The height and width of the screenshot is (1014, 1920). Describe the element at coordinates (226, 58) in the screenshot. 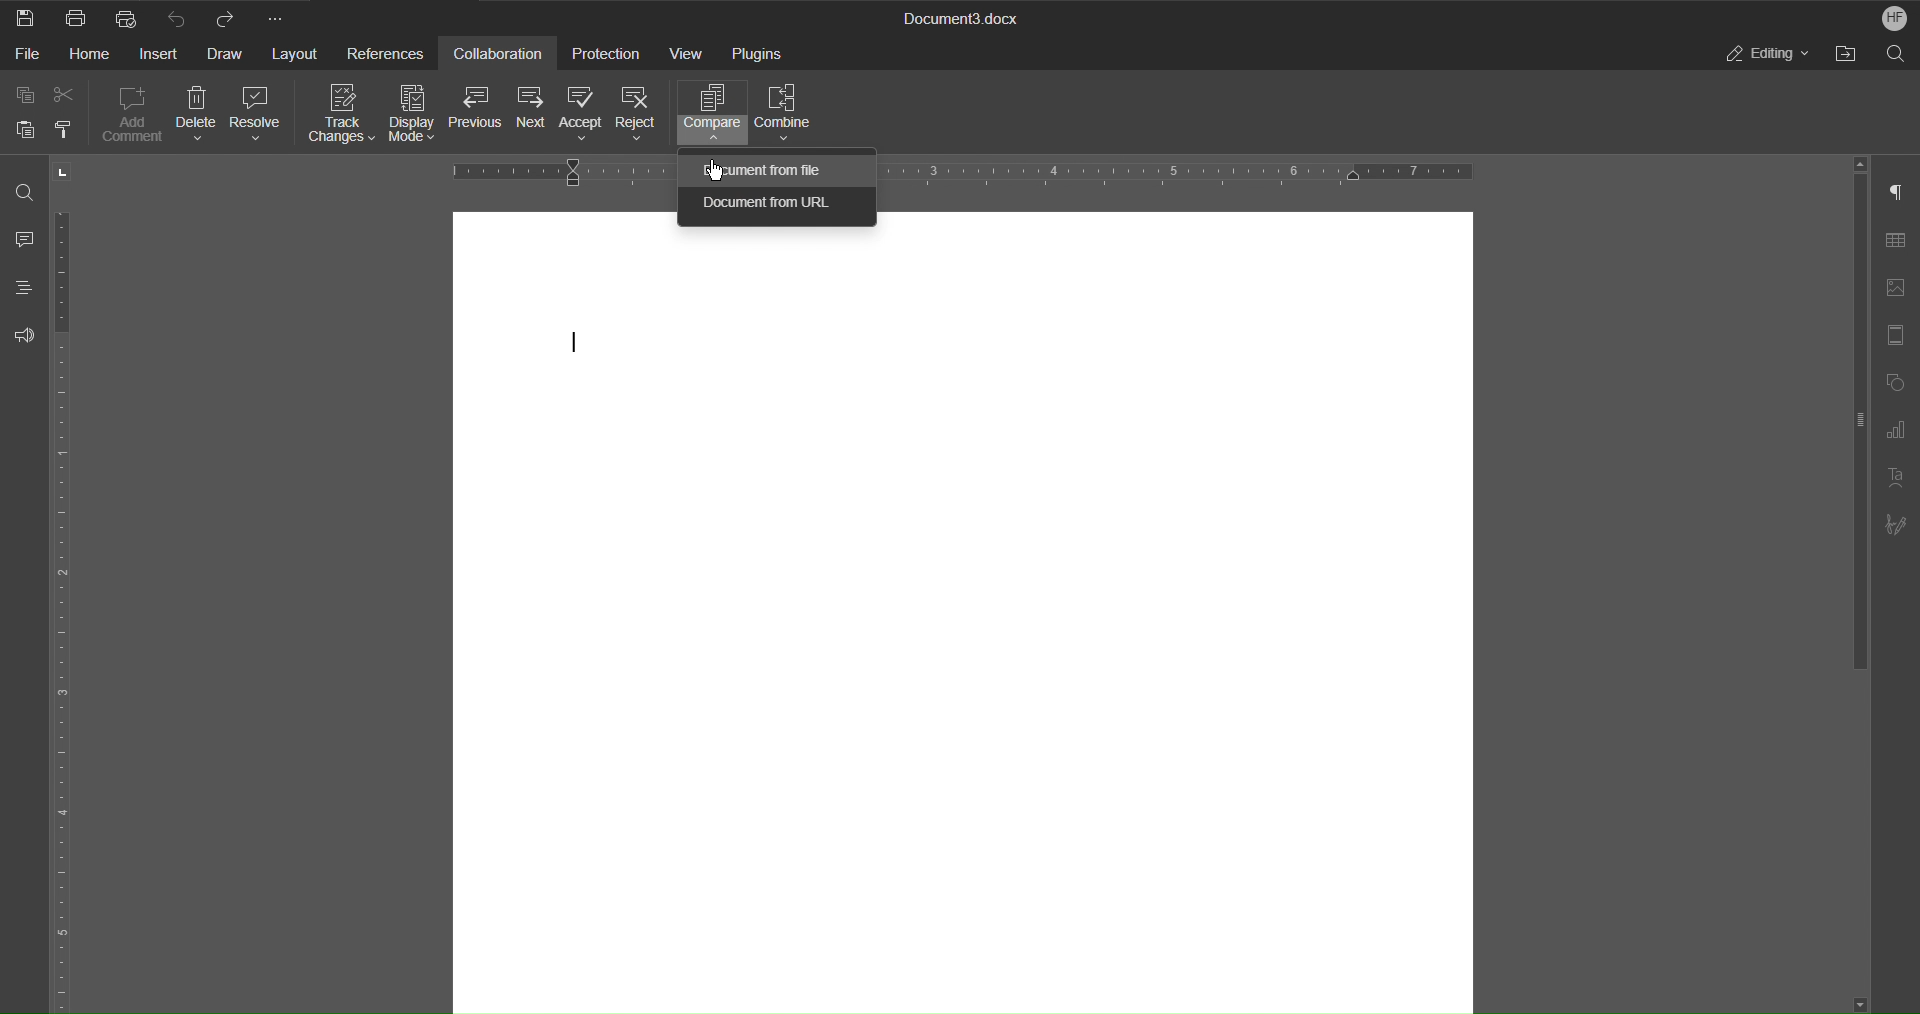

I see `Draw` at that location.